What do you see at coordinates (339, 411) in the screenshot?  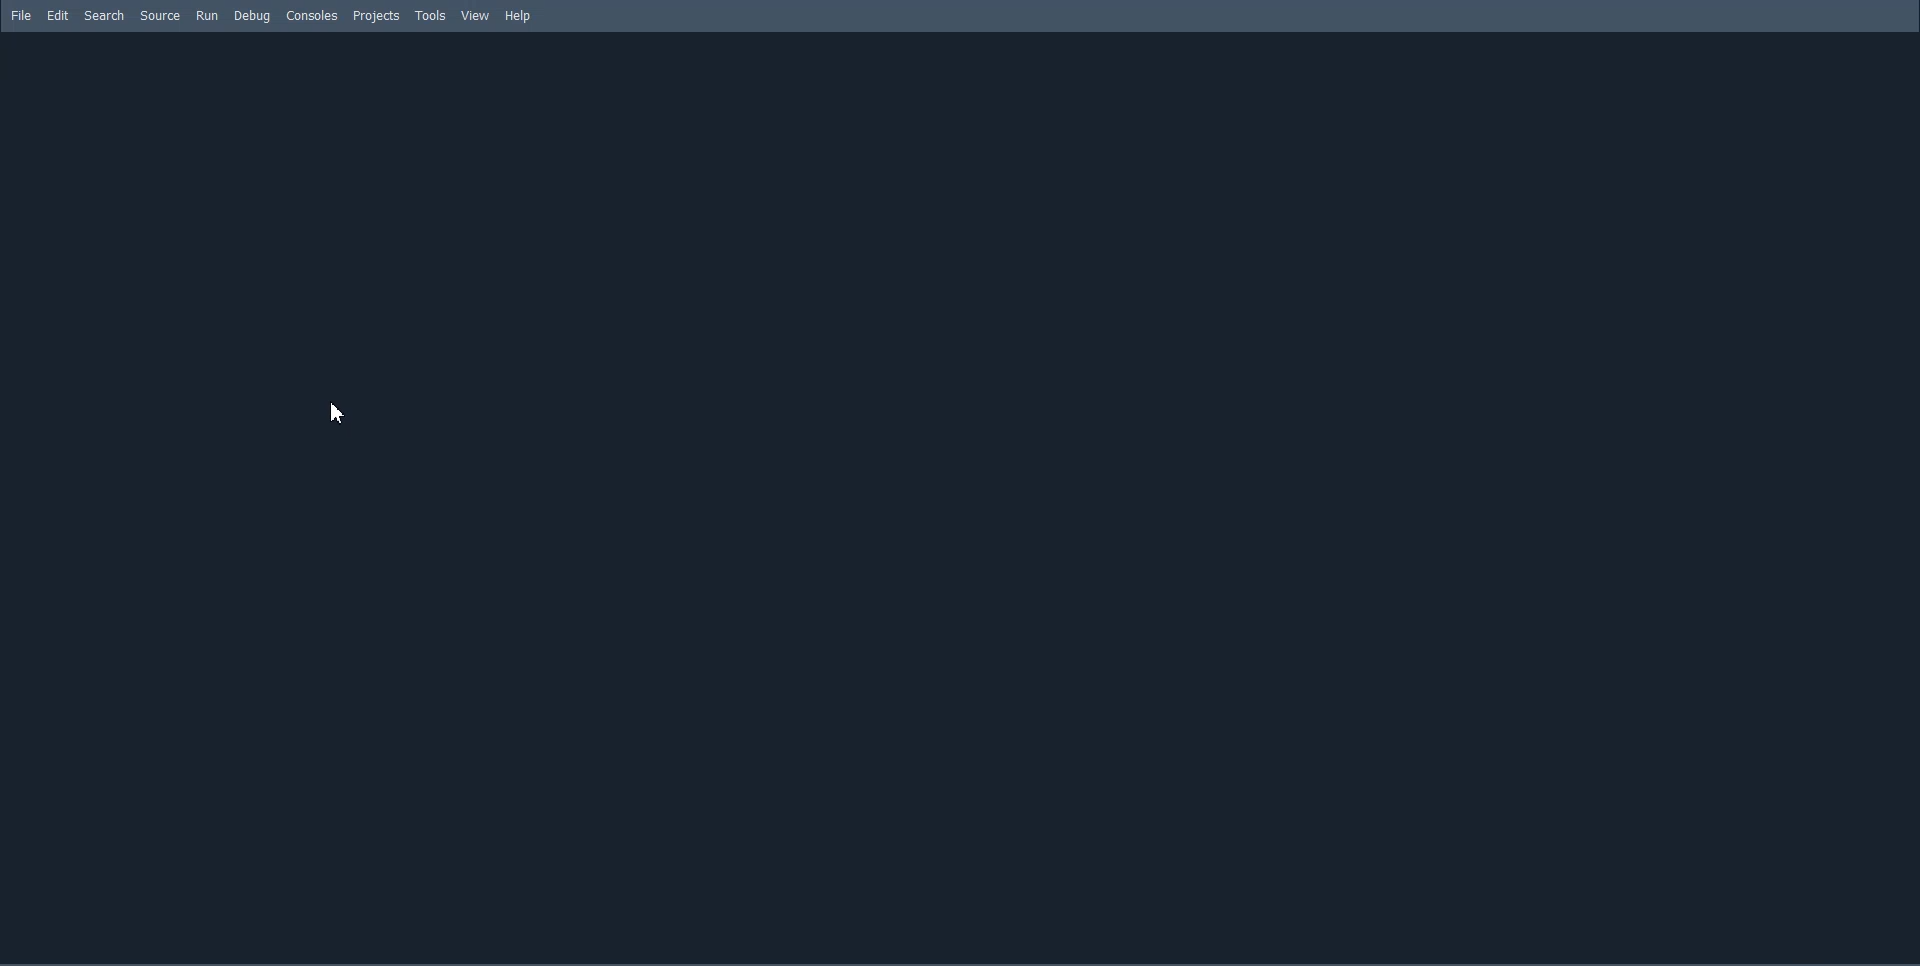 I see `Cursor` at bounding box center [339, 411].